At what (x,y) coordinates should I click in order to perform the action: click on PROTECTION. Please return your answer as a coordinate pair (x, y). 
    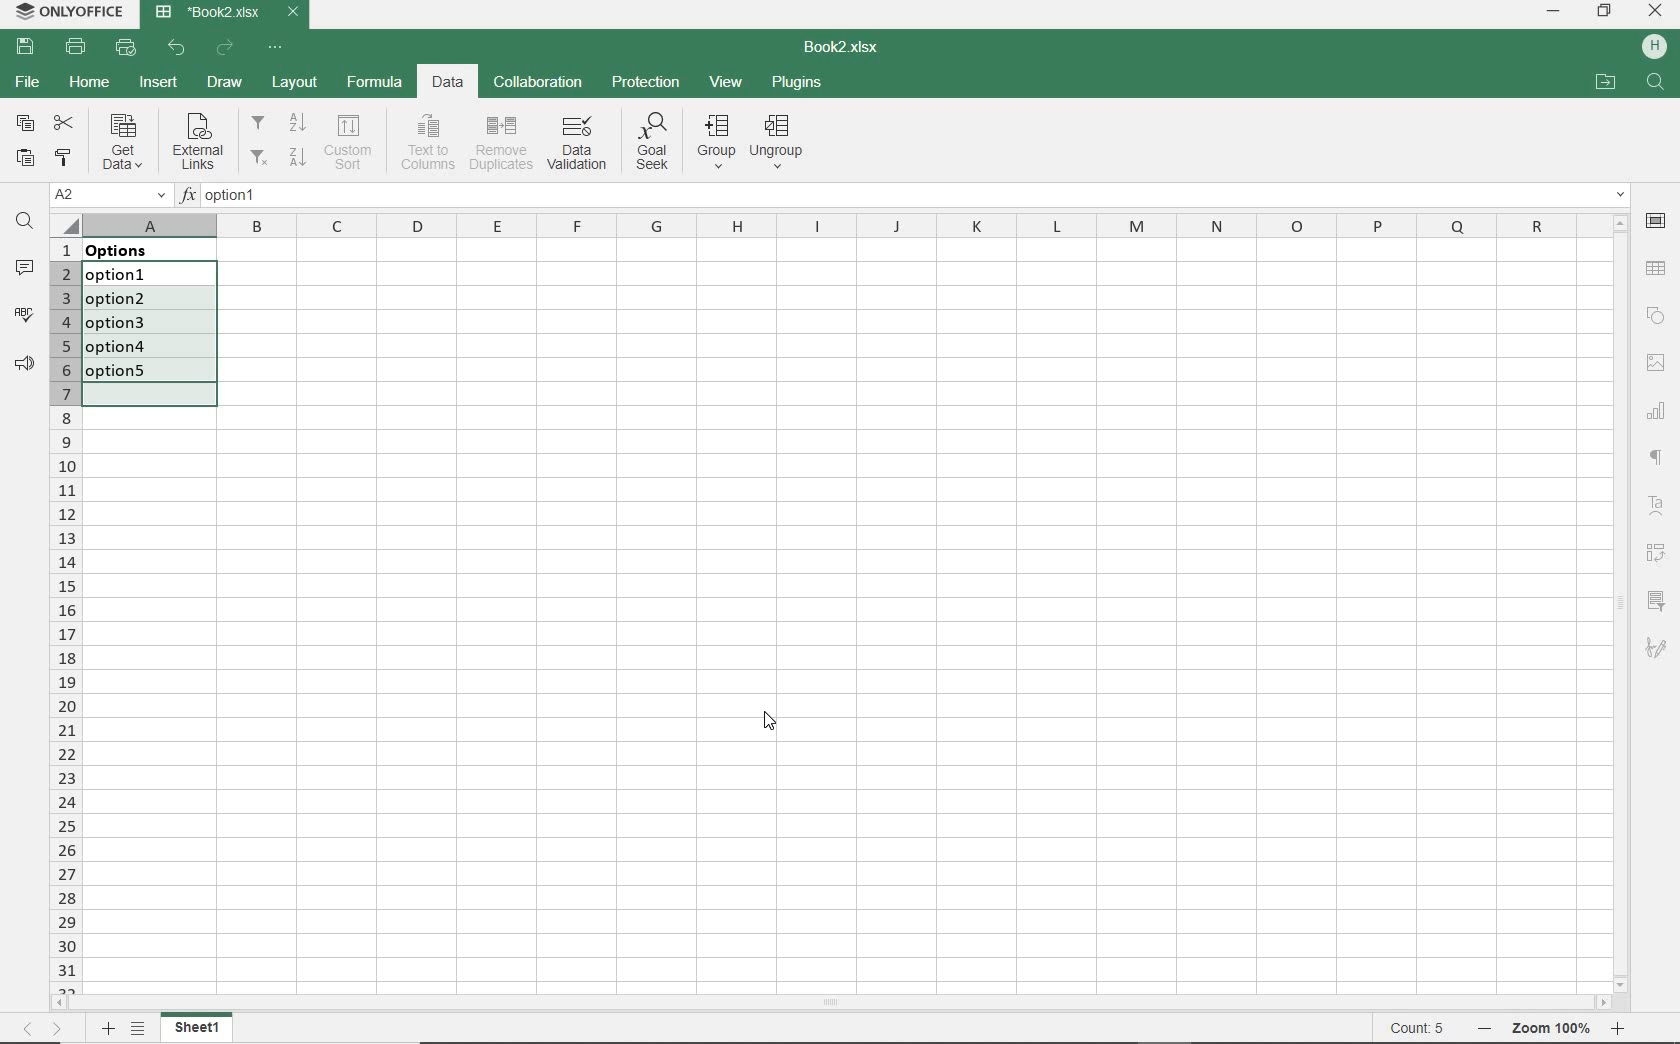
    Looking at the image, I should click on (646, 83).